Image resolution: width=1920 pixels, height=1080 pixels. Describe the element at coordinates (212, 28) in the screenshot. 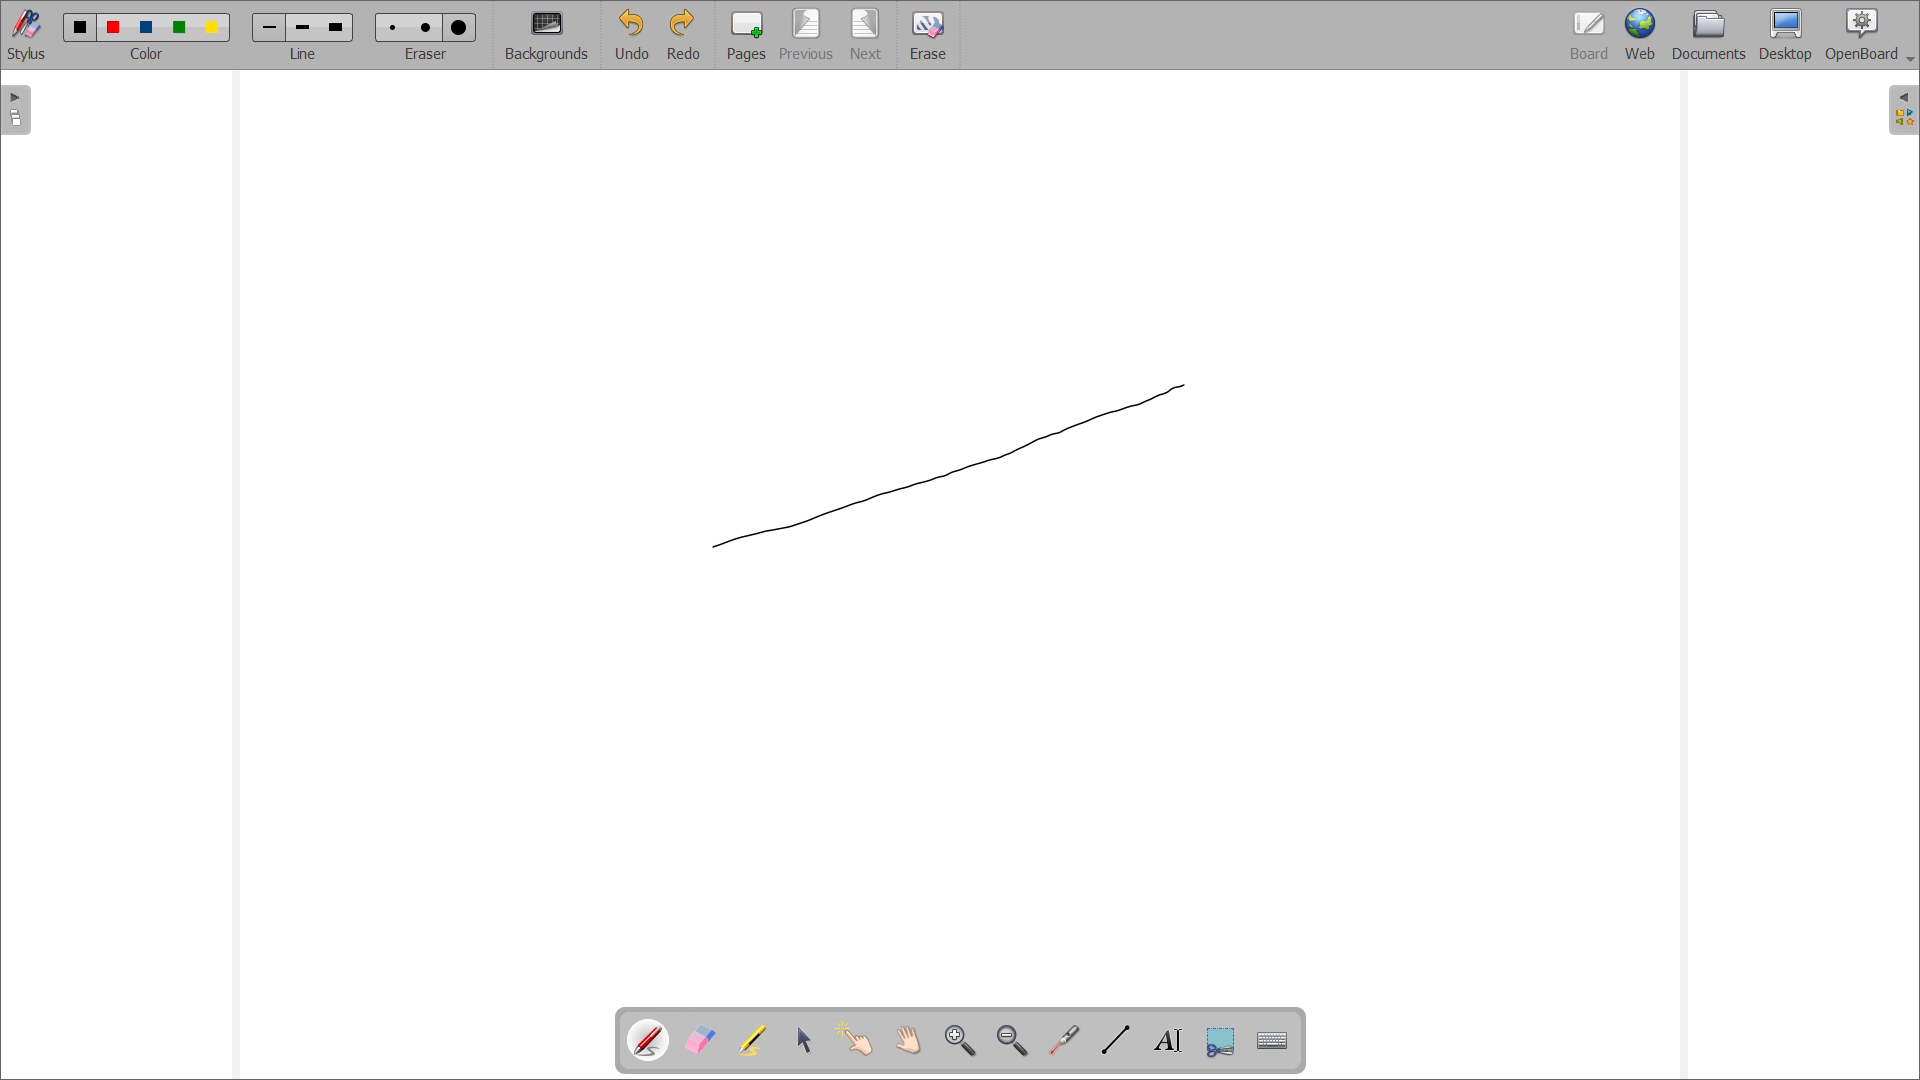

I see `color` at that location.